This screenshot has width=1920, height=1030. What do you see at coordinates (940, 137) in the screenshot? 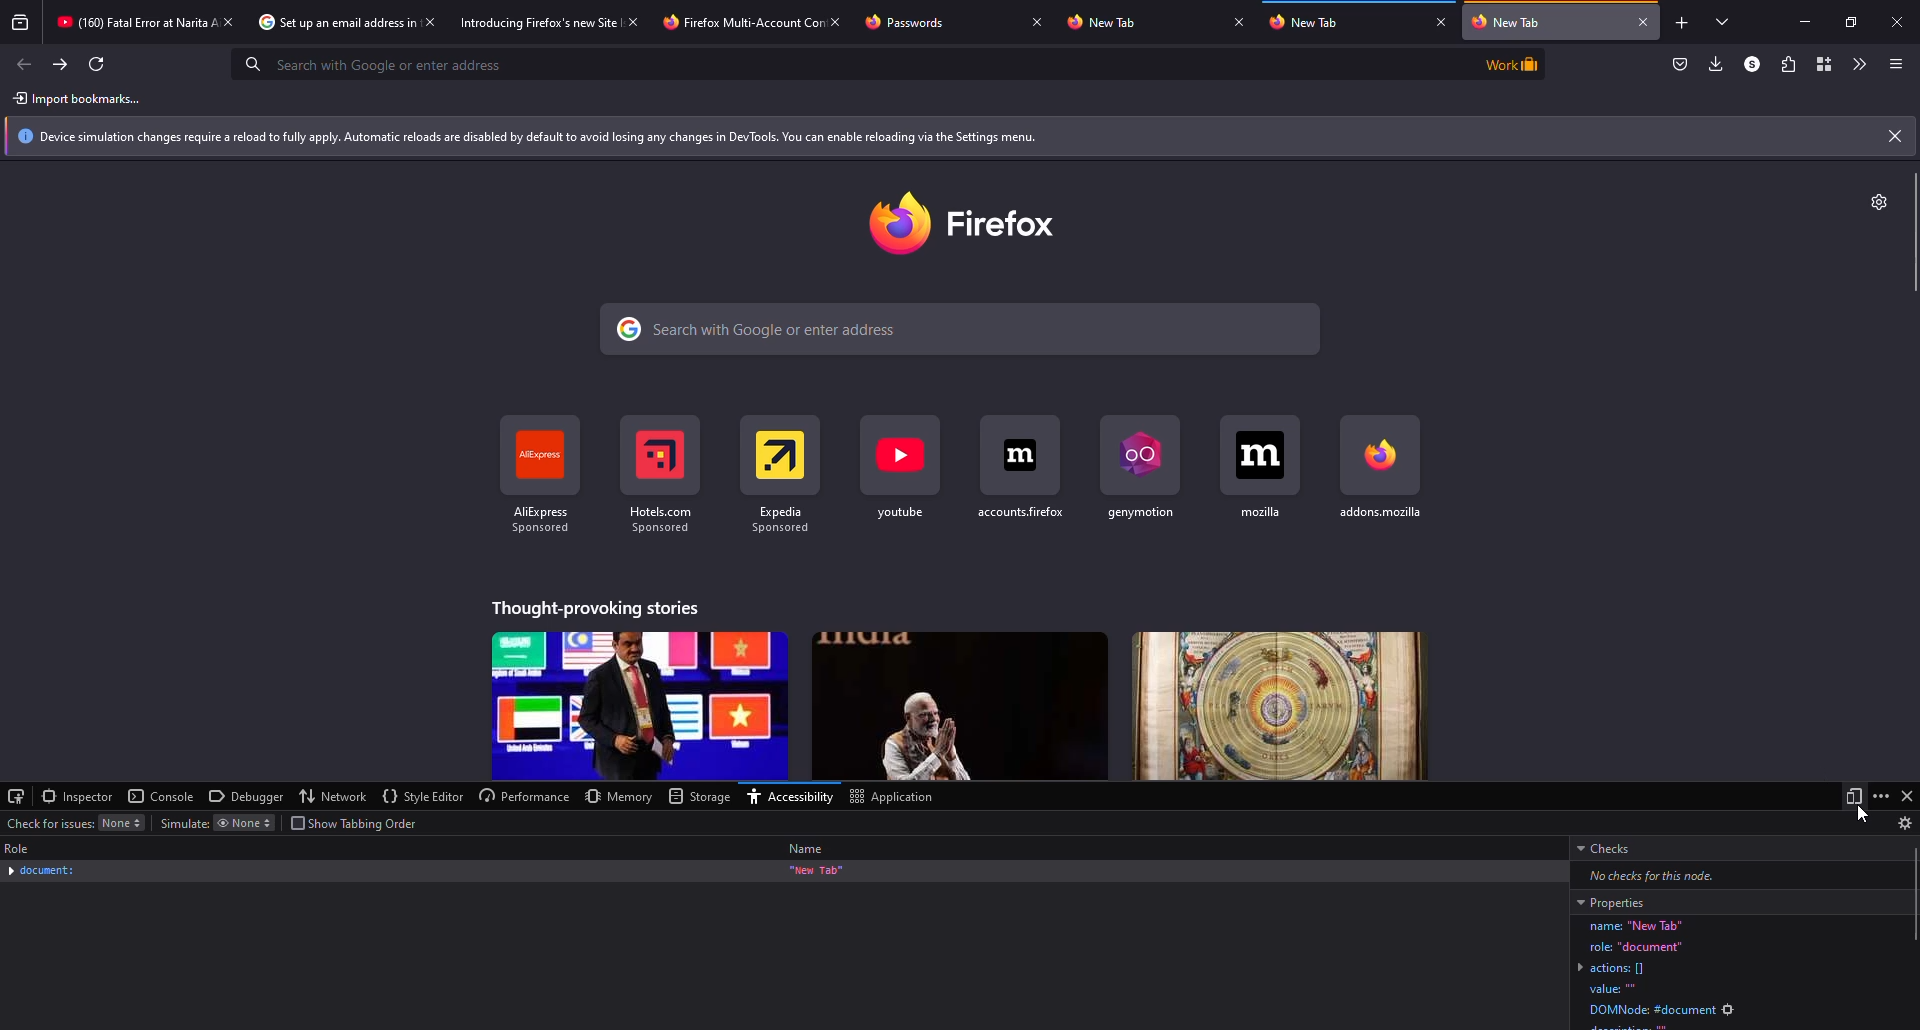
I see `Notification` at bounding box center [940, 137].